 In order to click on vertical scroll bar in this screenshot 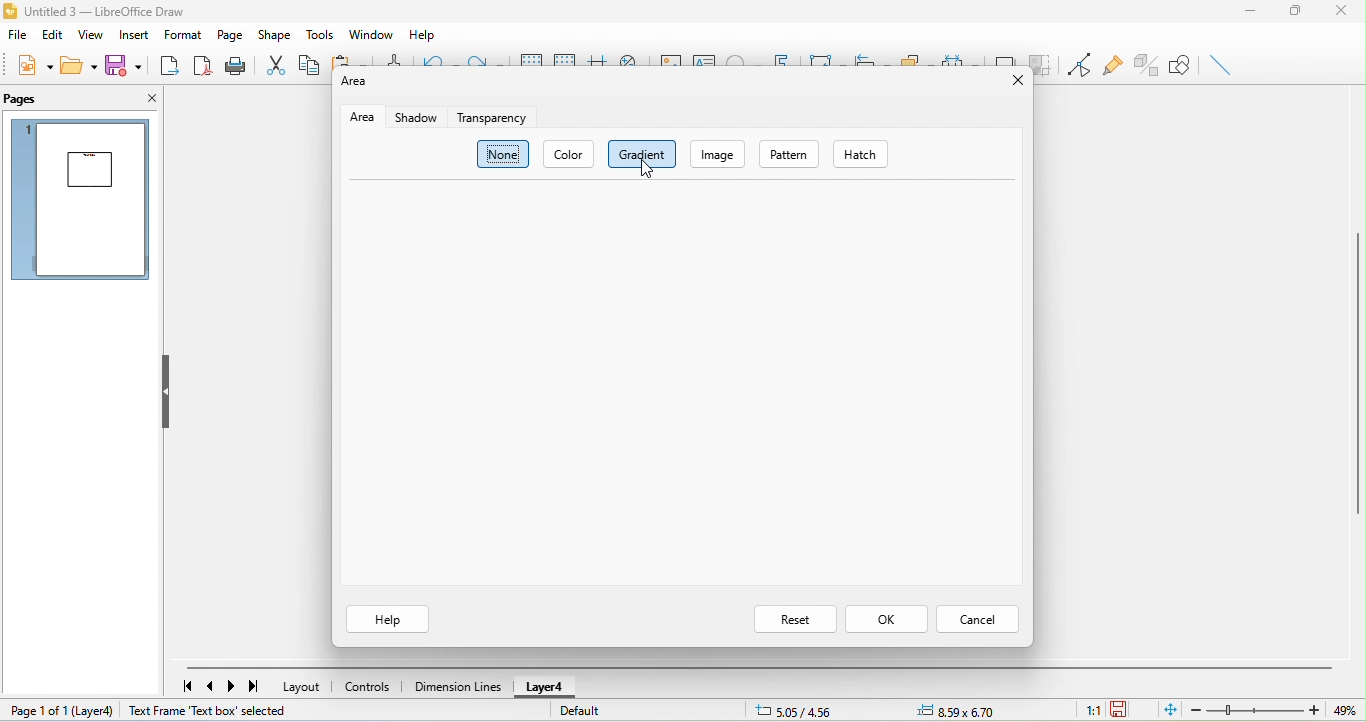, I will do `click(1357, 372)`.